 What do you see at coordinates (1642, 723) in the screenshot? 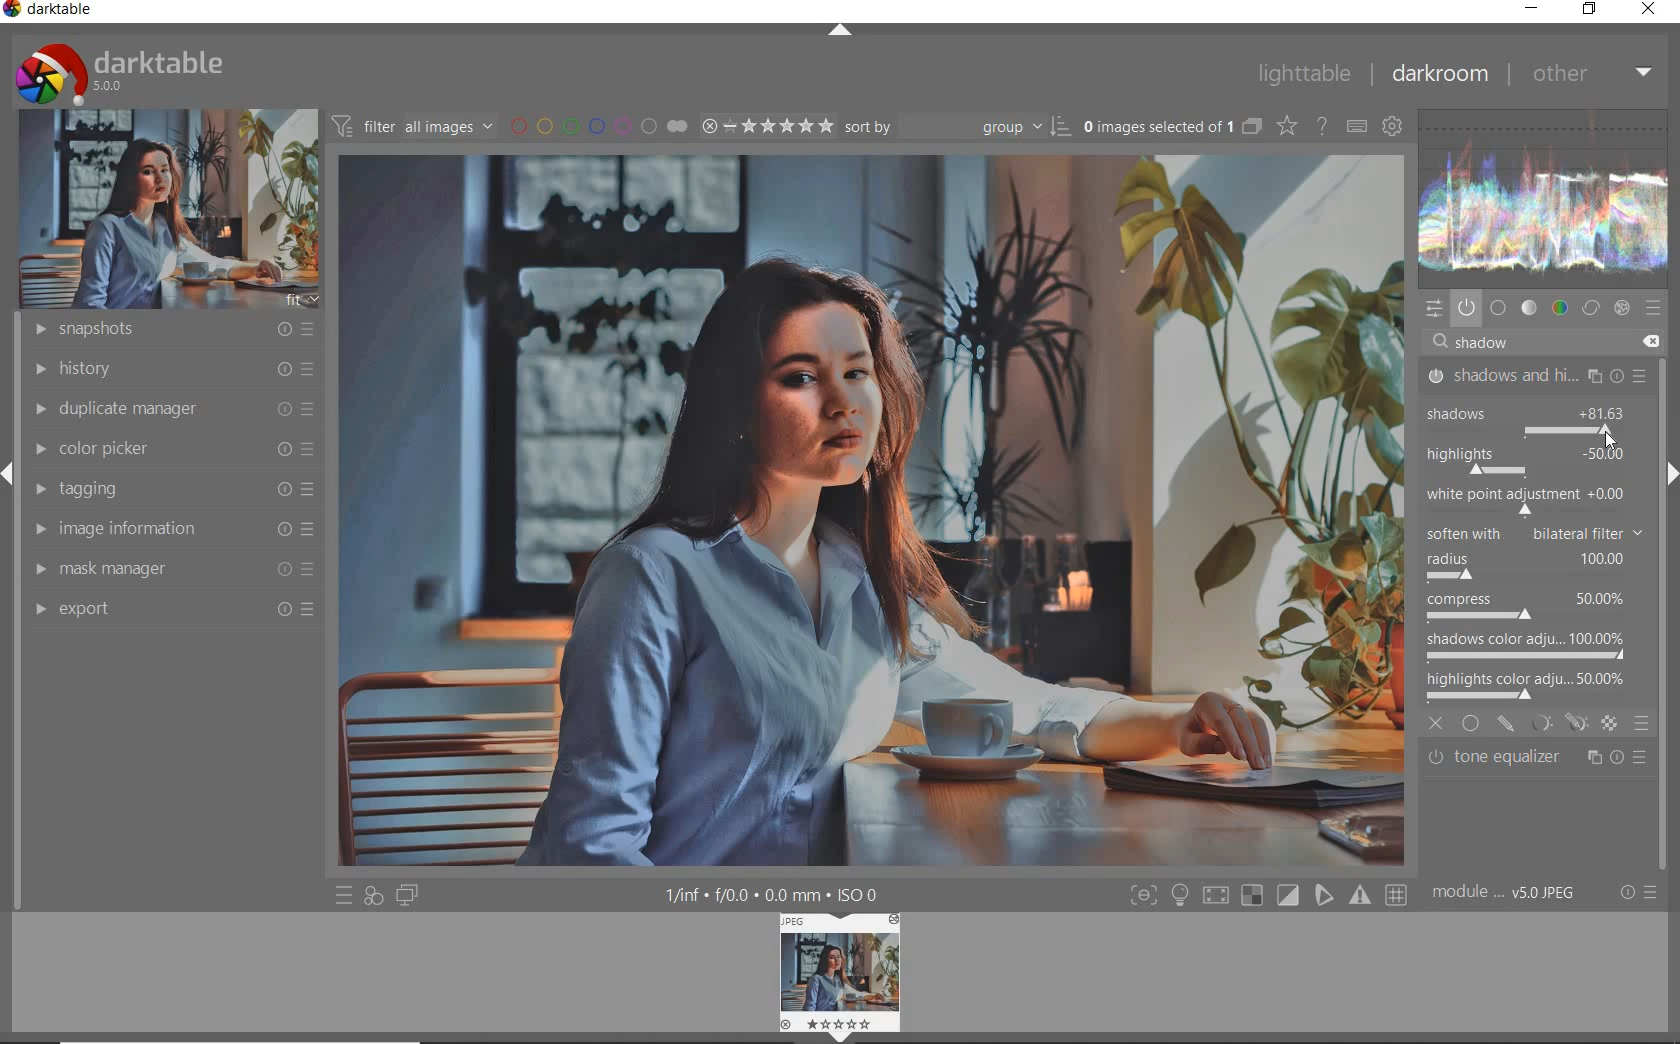
I see `blending options` at bounding box center [1642, 723].